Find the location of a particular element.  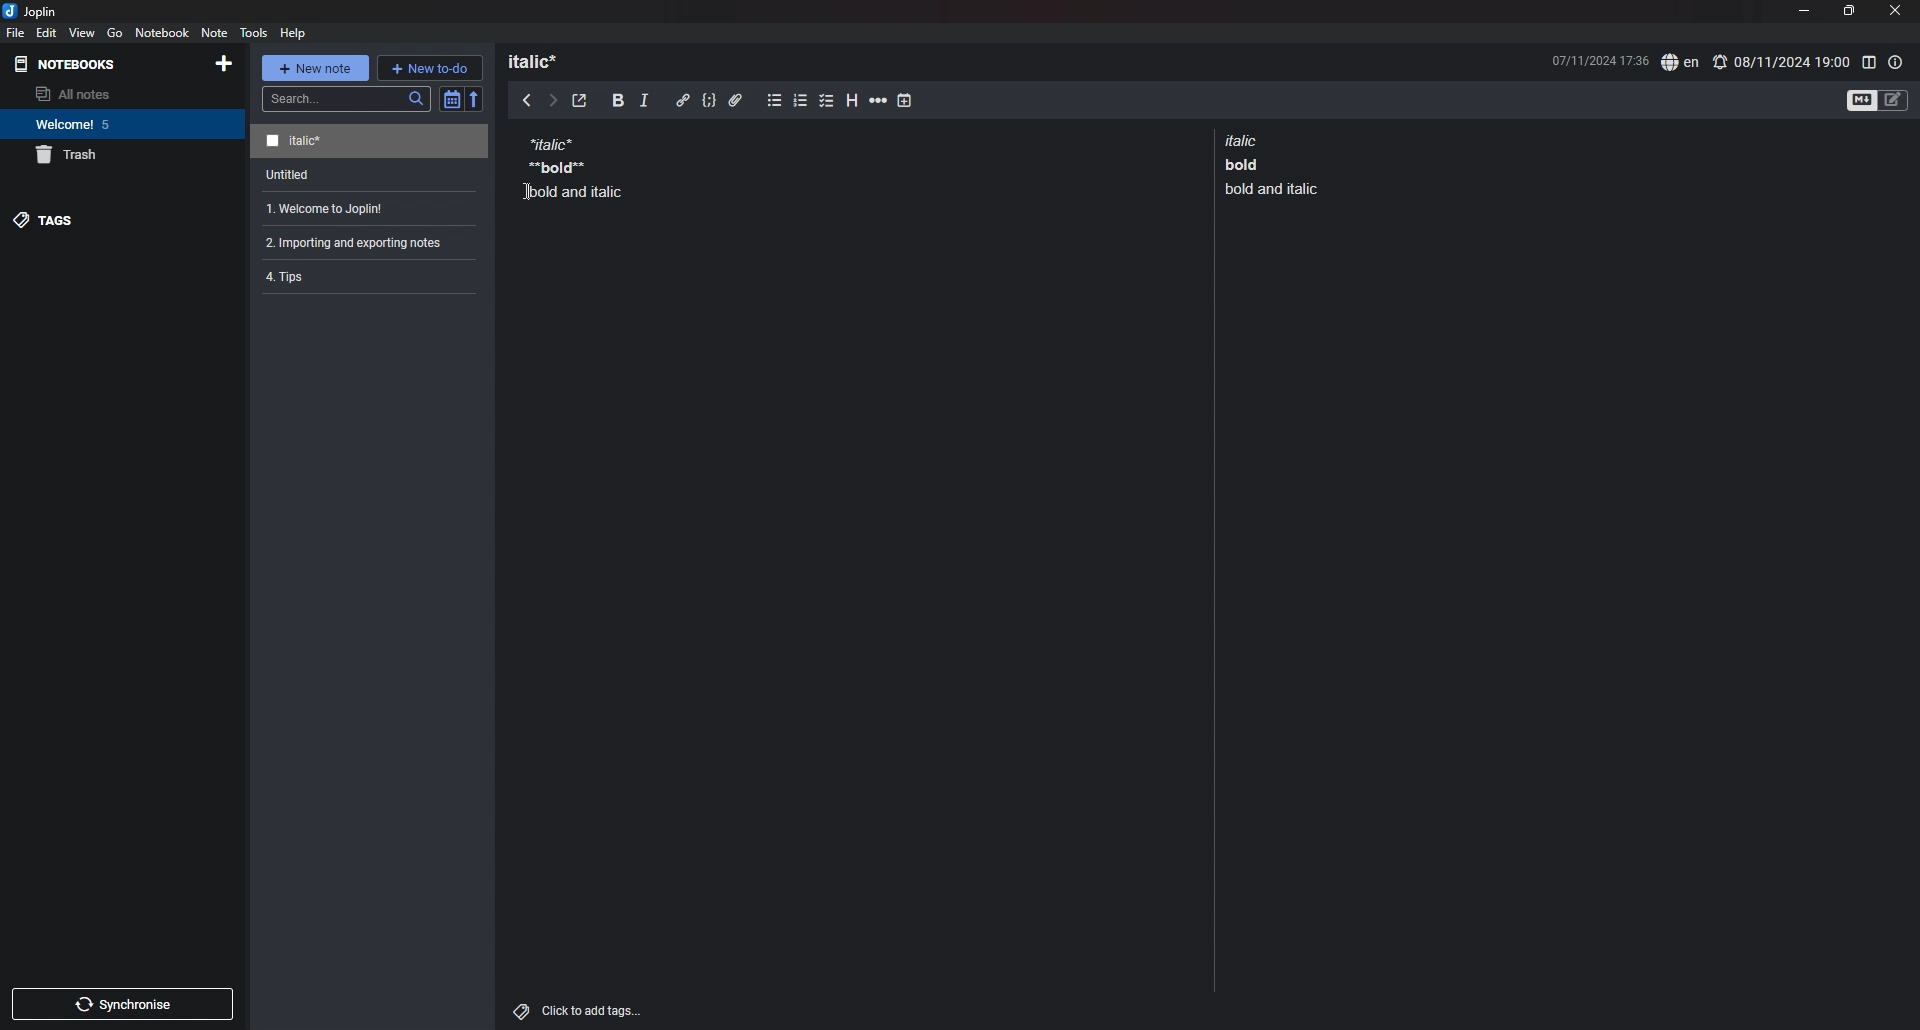

note is located at coordinates (372, 175).